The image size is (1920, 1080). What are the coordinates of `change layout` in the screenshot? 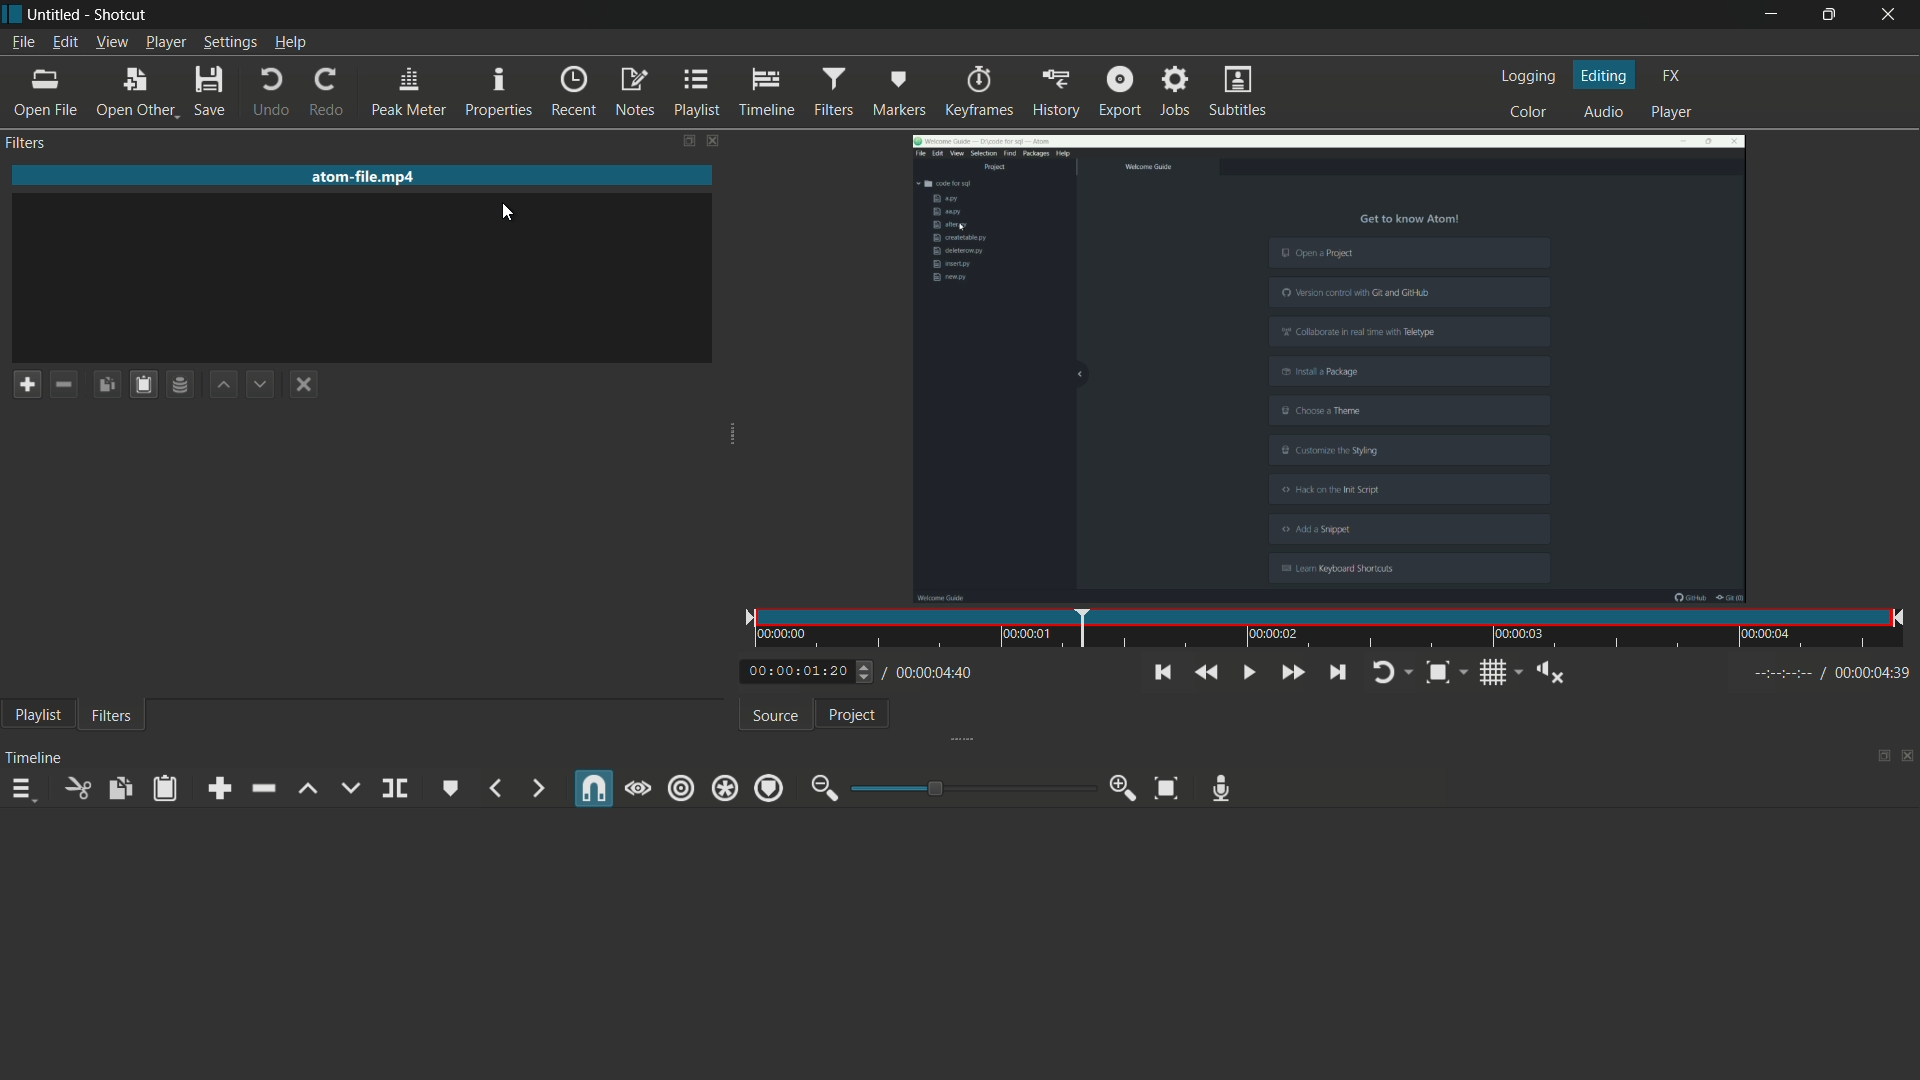 It's located at (684, 142).